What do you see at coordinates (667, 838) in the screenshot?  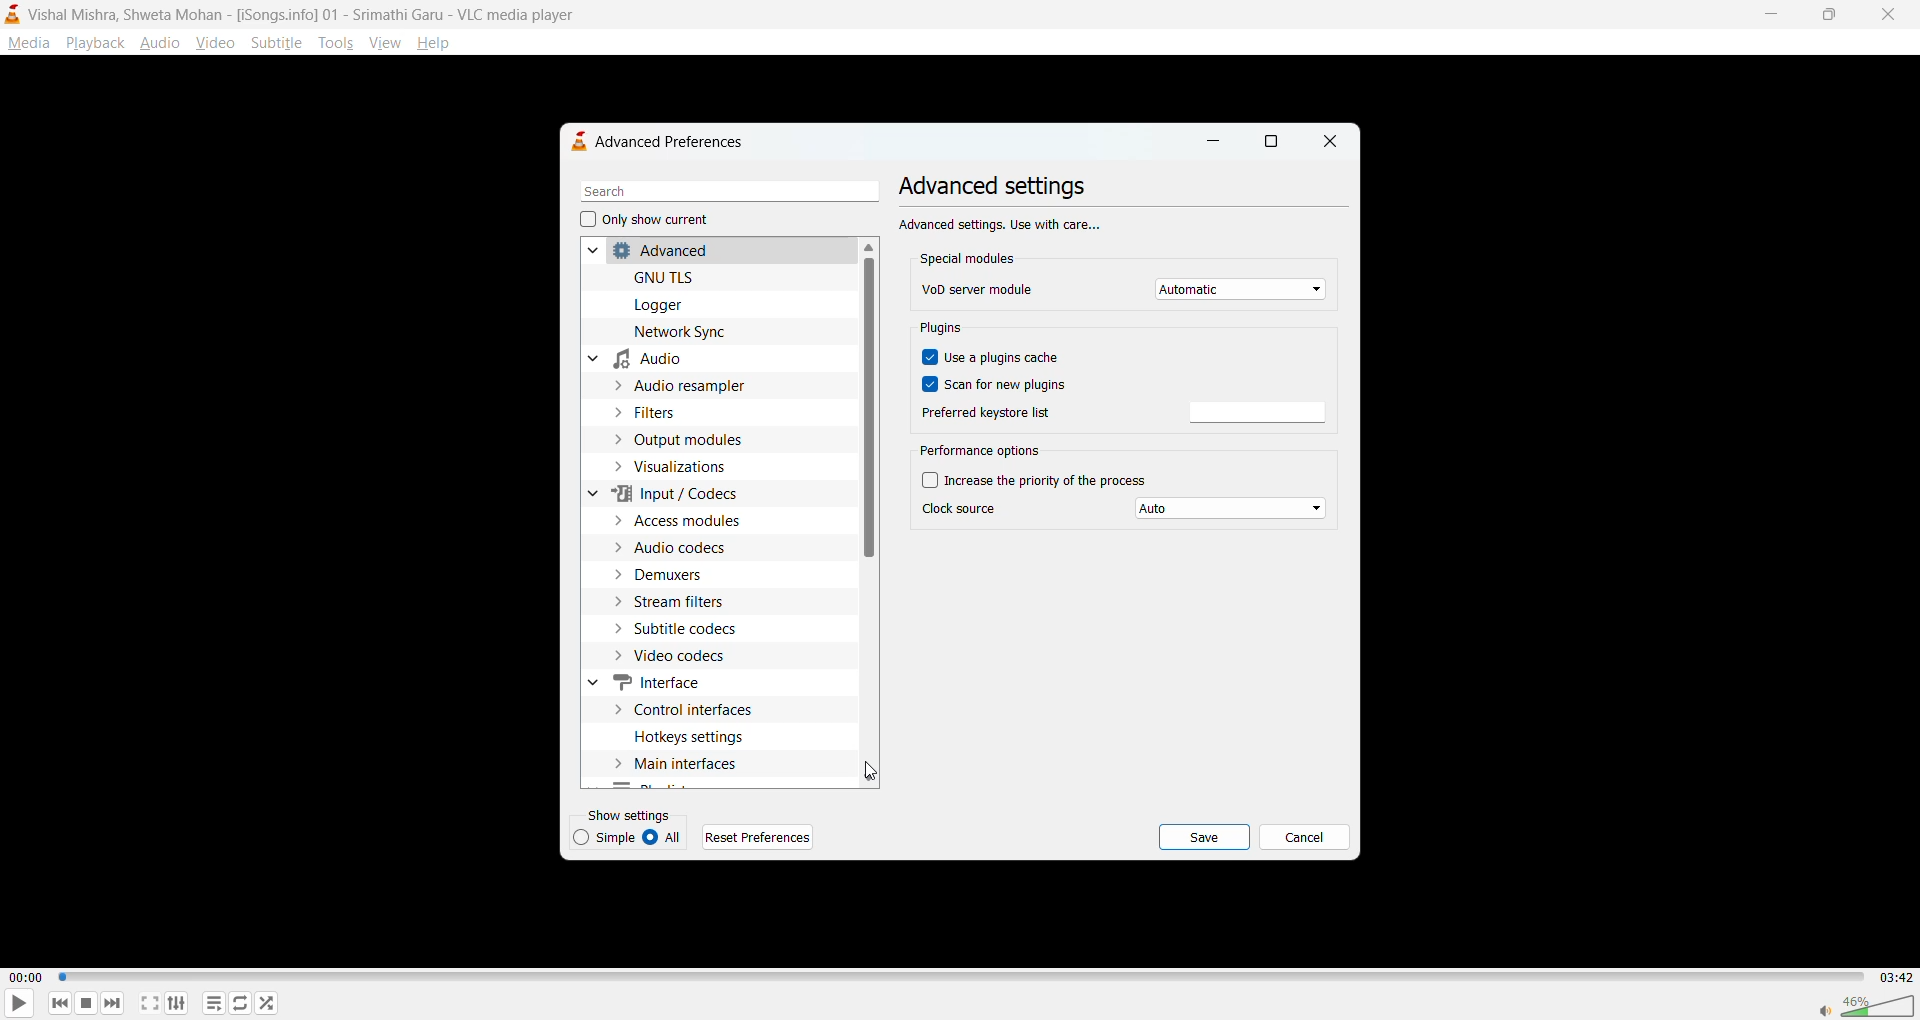 I see `all` at bounding box center [667, 838].